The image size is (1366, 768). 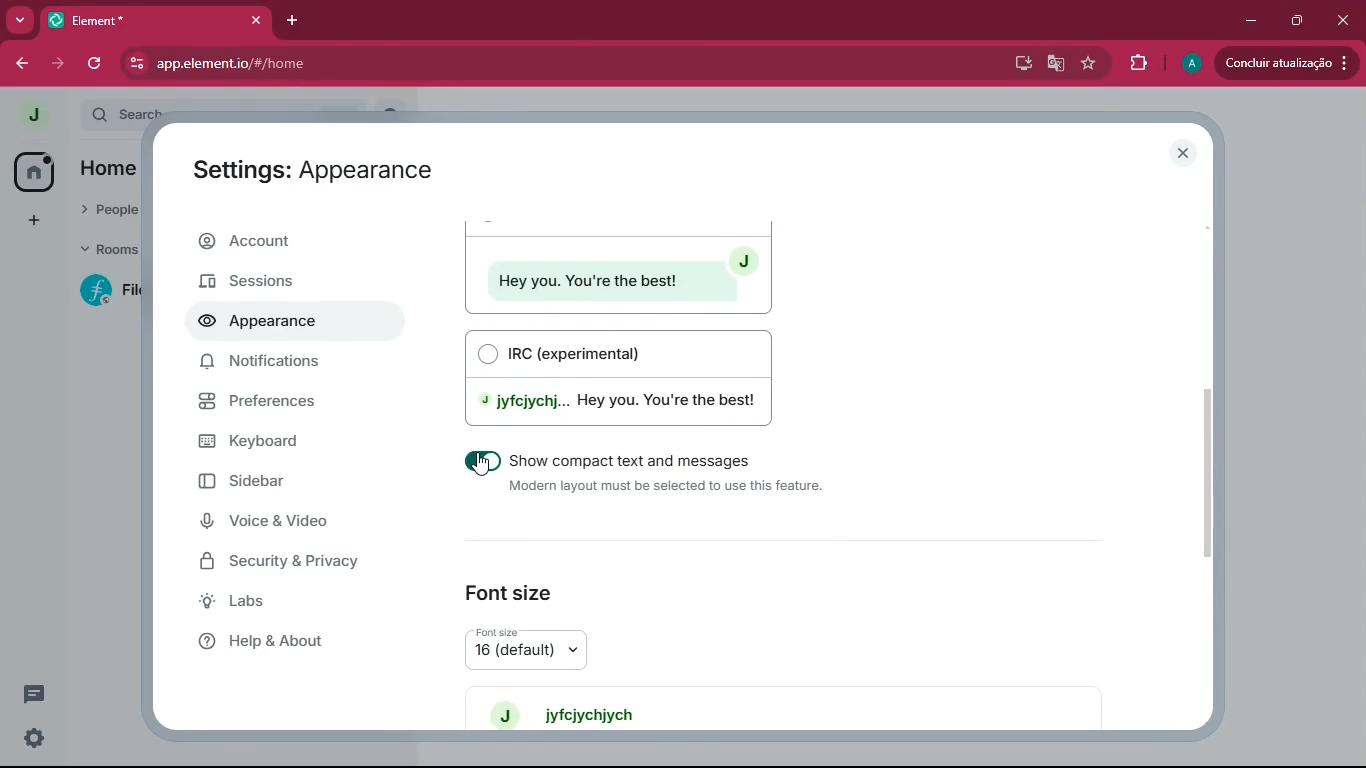 I want to click on Settings: Appearance, so click(x=309, y=171).